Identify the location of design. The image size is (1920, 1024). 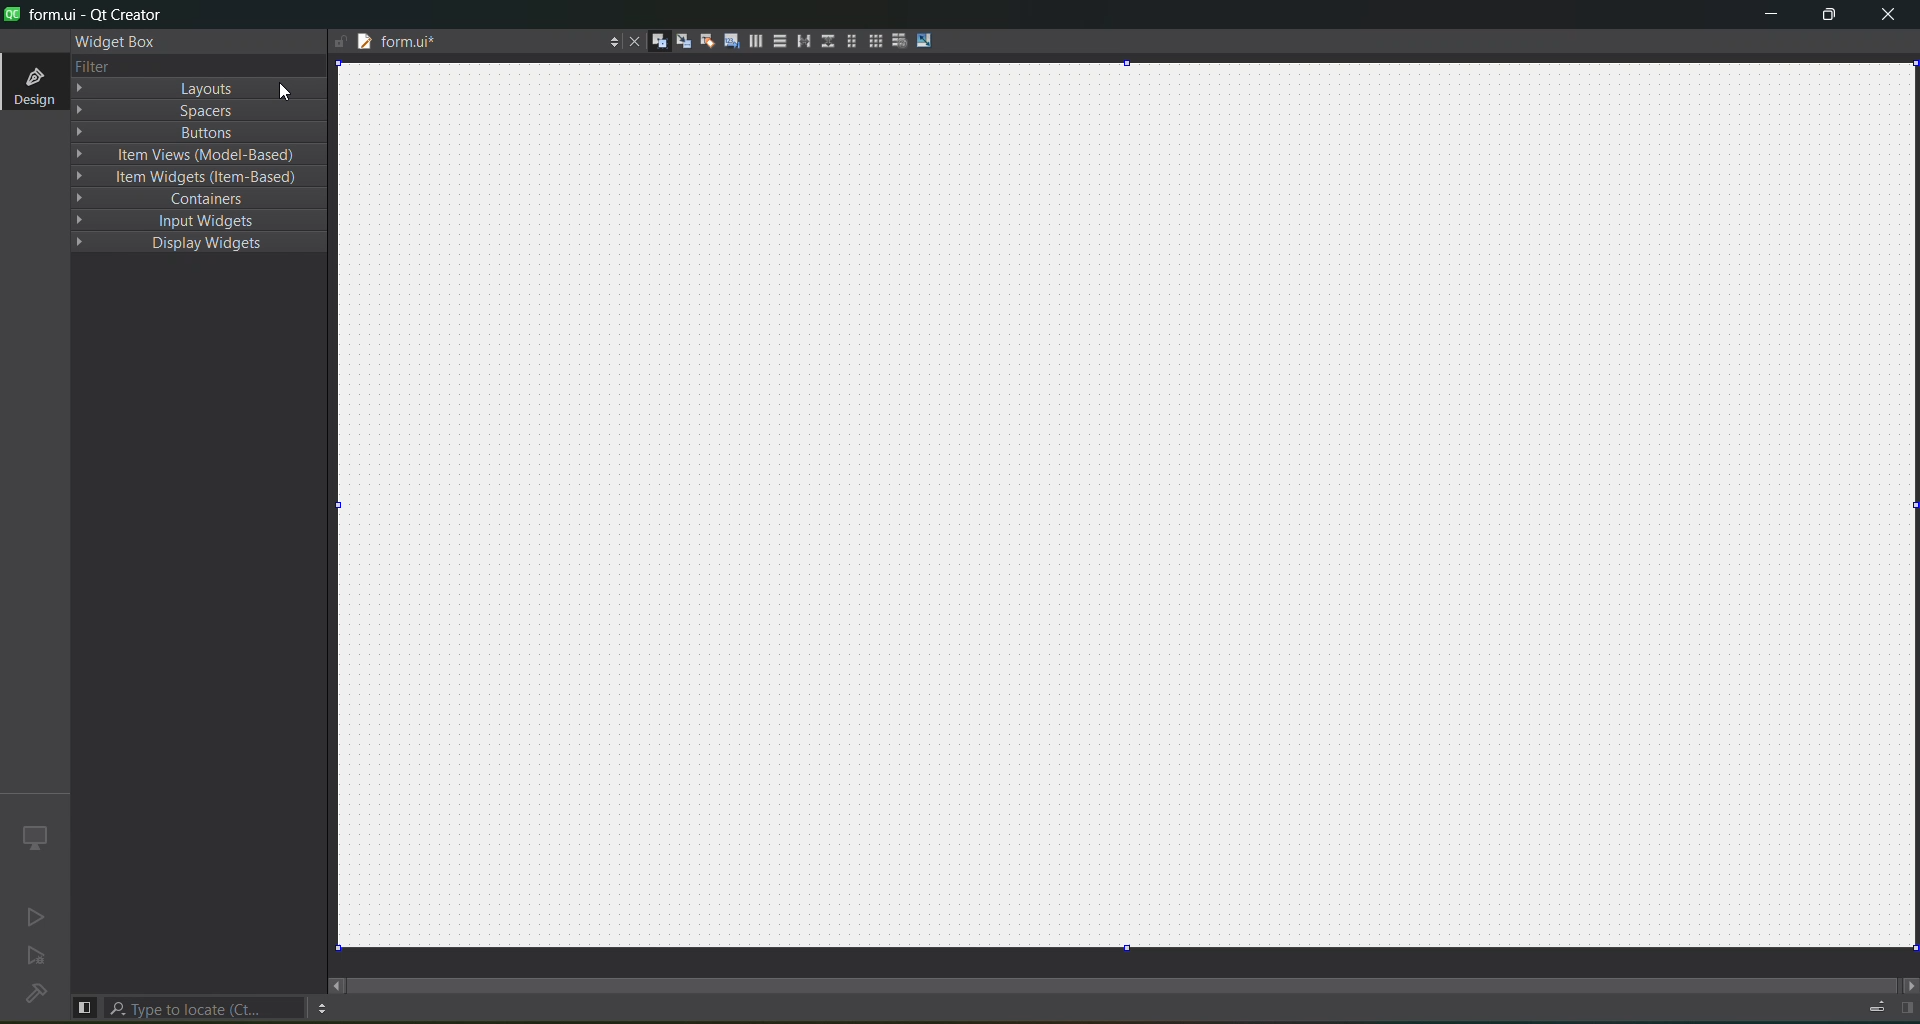
(32, 84).